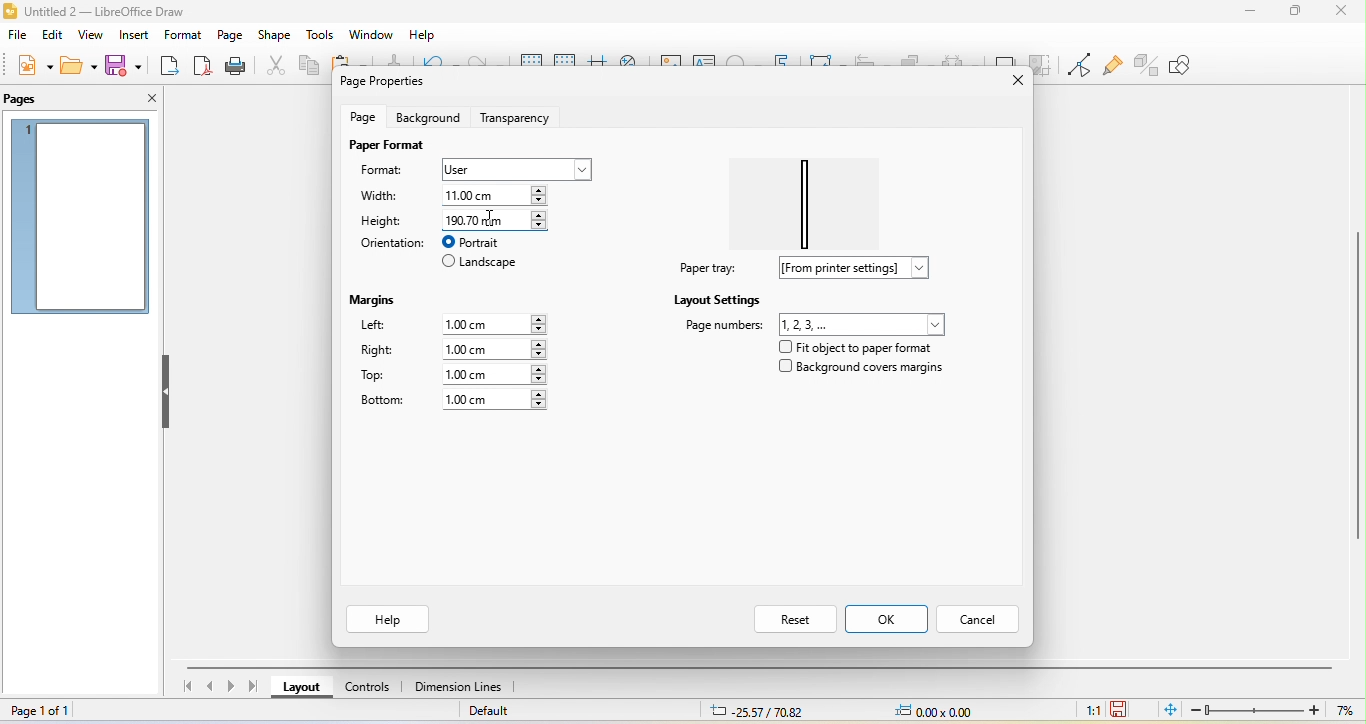 The width and height of the screenshot is (1366, 724). Describe the element at coordinates (368, 690) in the screenshot. I see `control` at that location.